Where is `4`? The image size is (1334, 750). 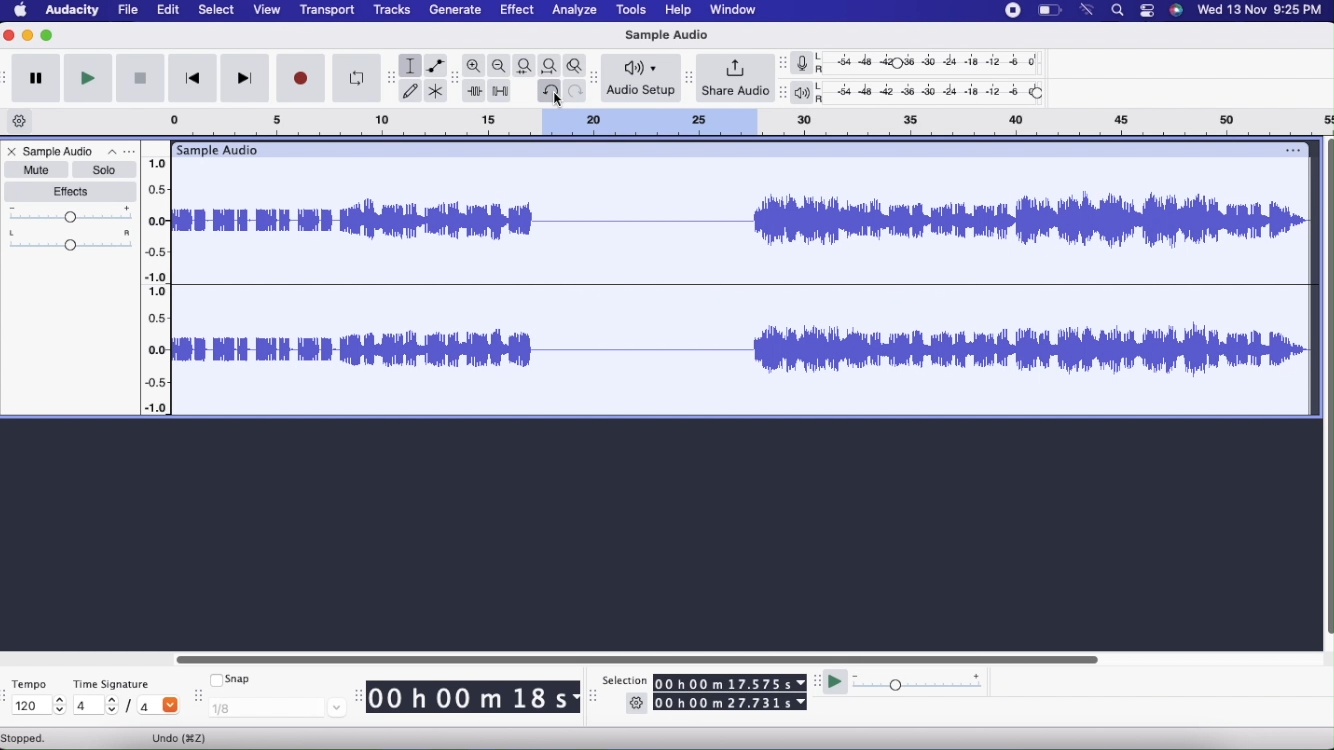 4 is located at coordinates (94, 707).